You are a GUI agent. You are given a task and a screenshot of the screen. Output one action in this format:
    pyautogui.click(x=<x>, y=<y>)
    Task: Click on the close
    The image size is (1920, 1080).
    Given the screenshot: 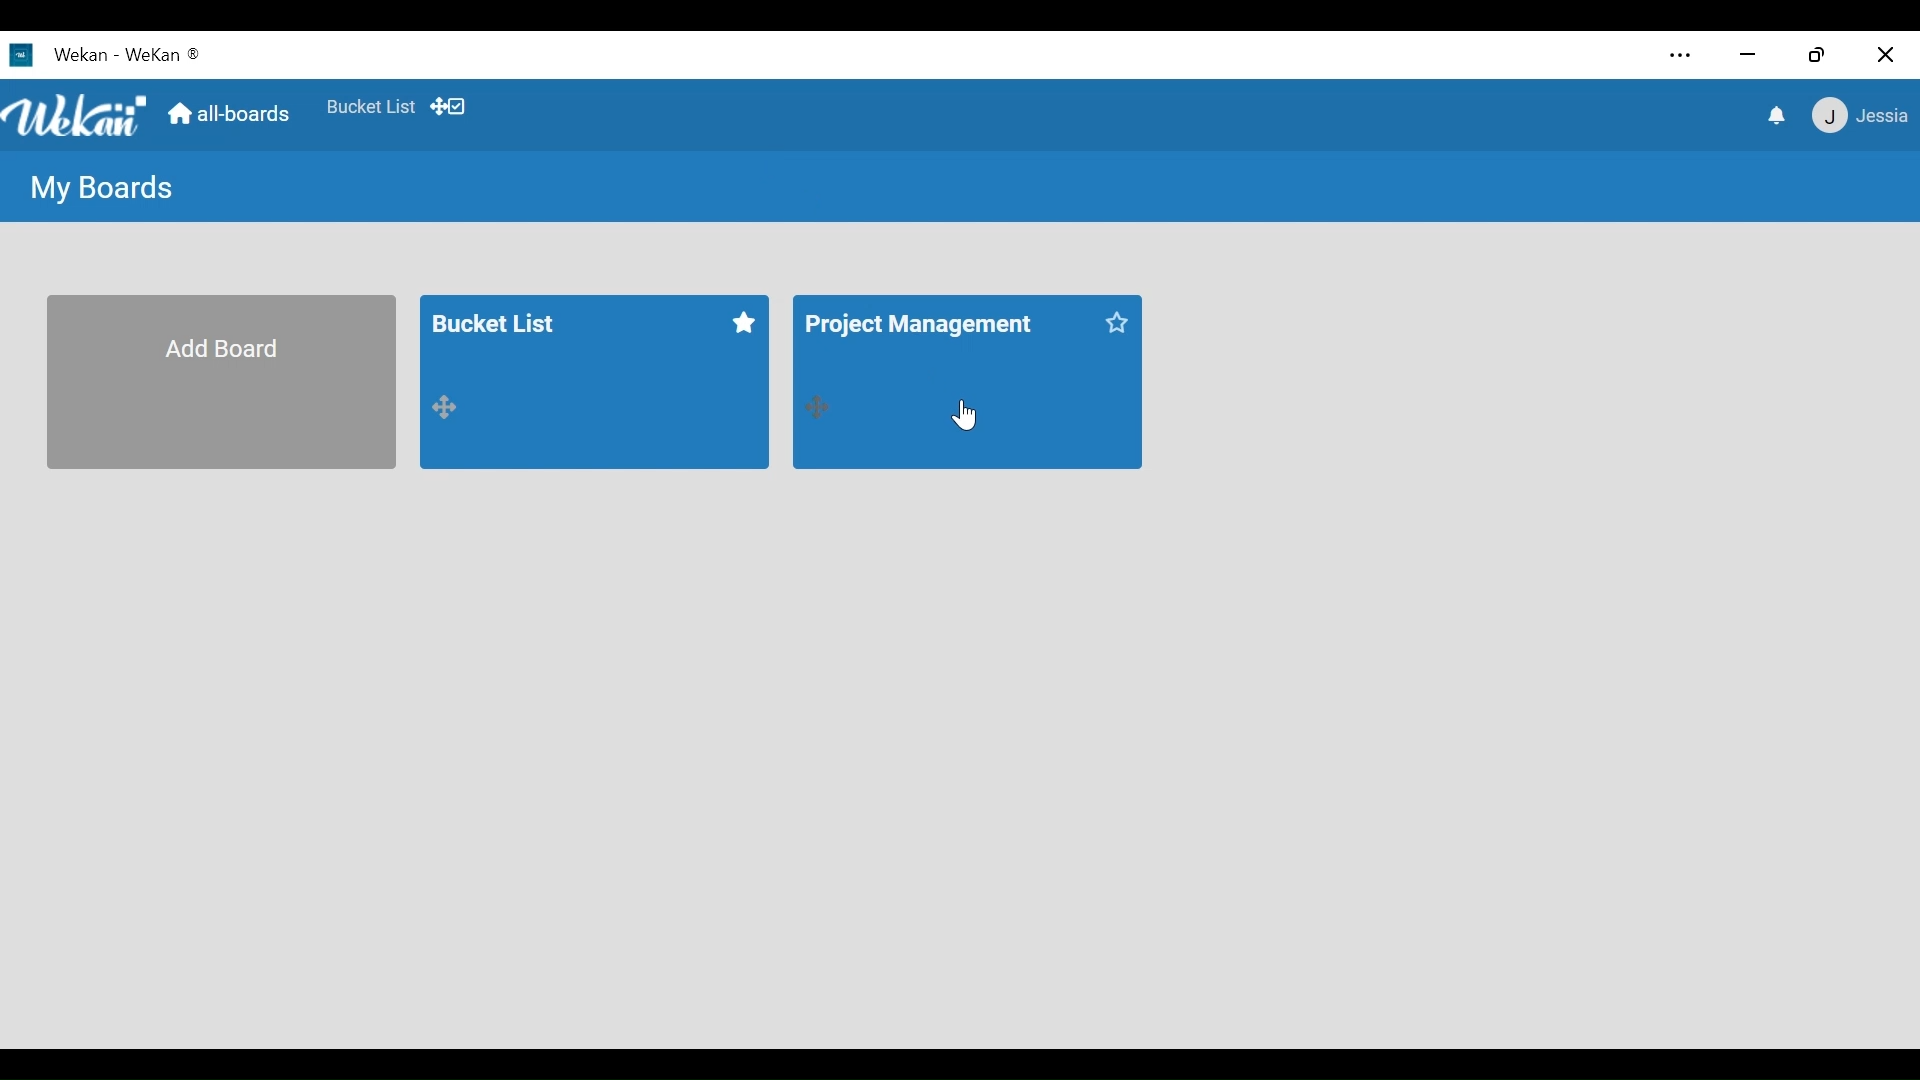 What is the action you would take?
    pyautogui.click(x=1886, y=56)
    